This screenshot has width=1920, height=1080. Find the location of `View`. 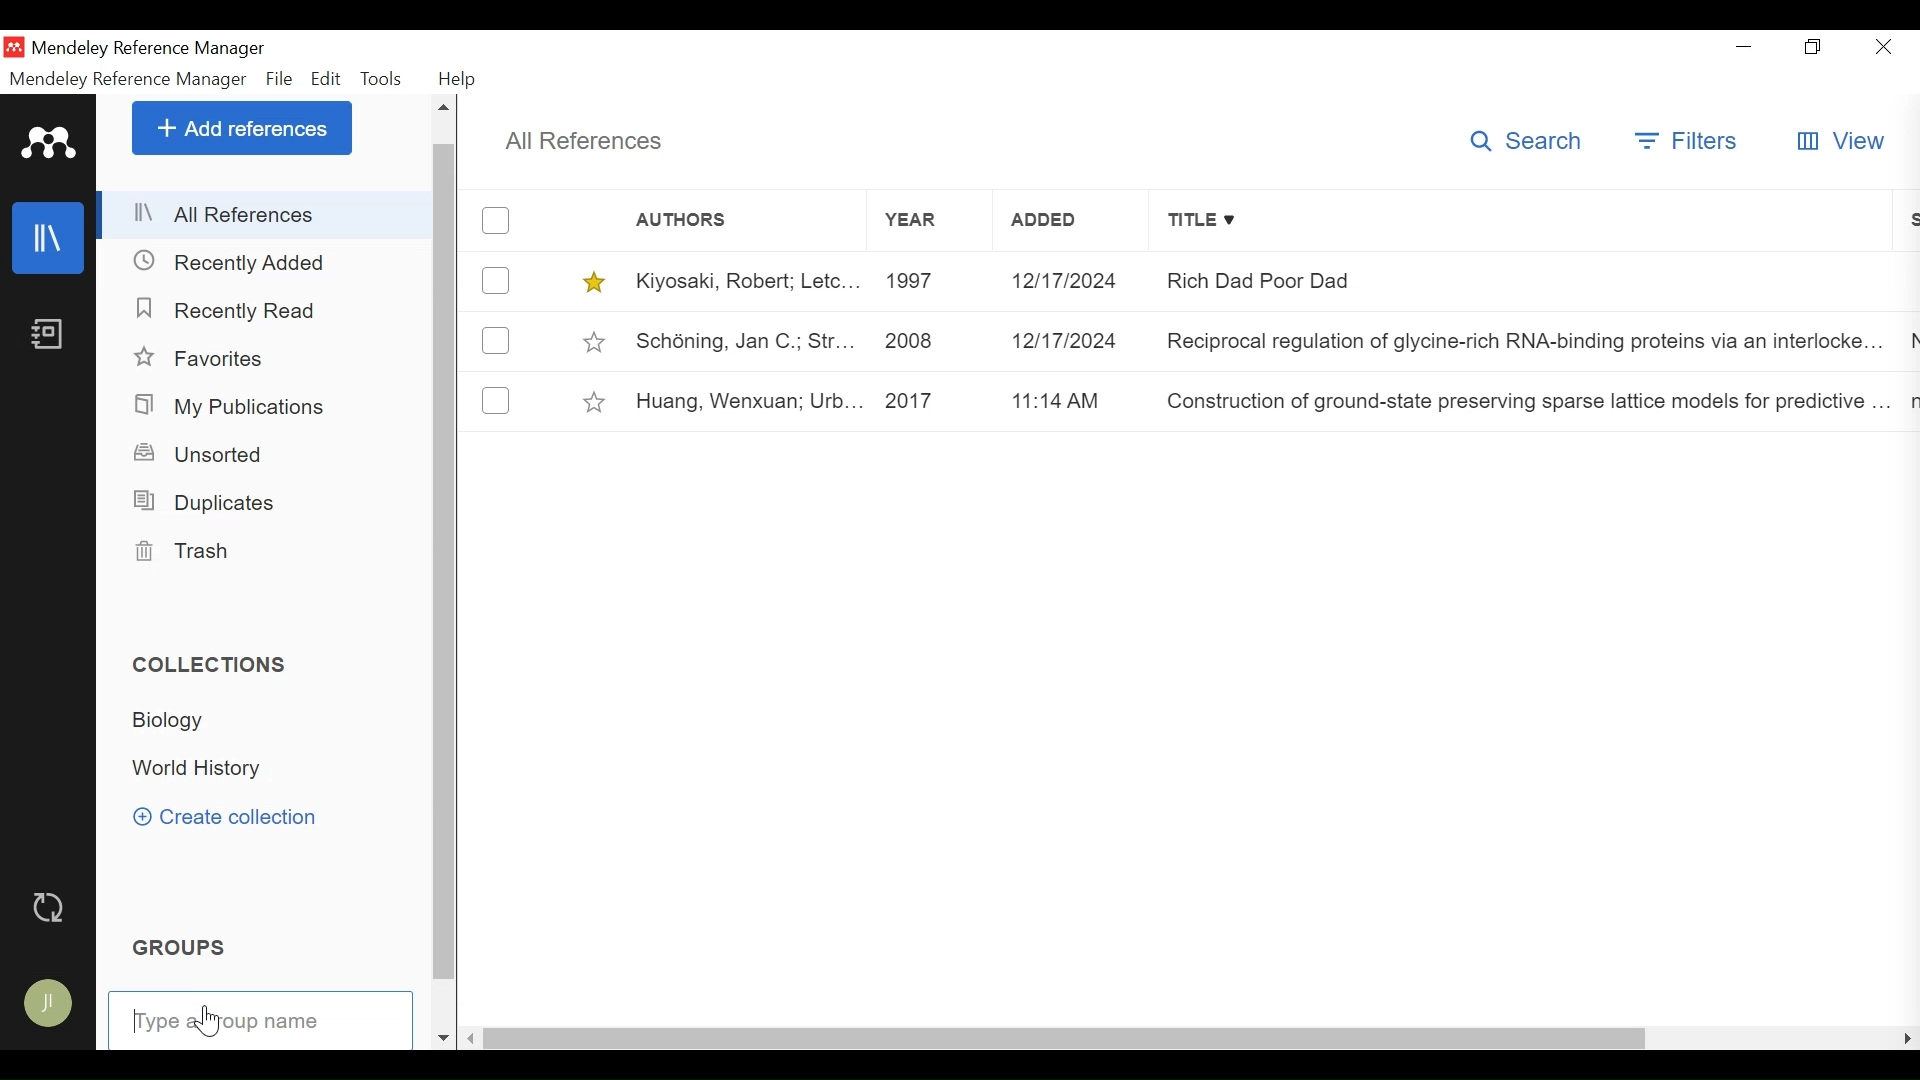

View is located at coordinates (1839, 140).